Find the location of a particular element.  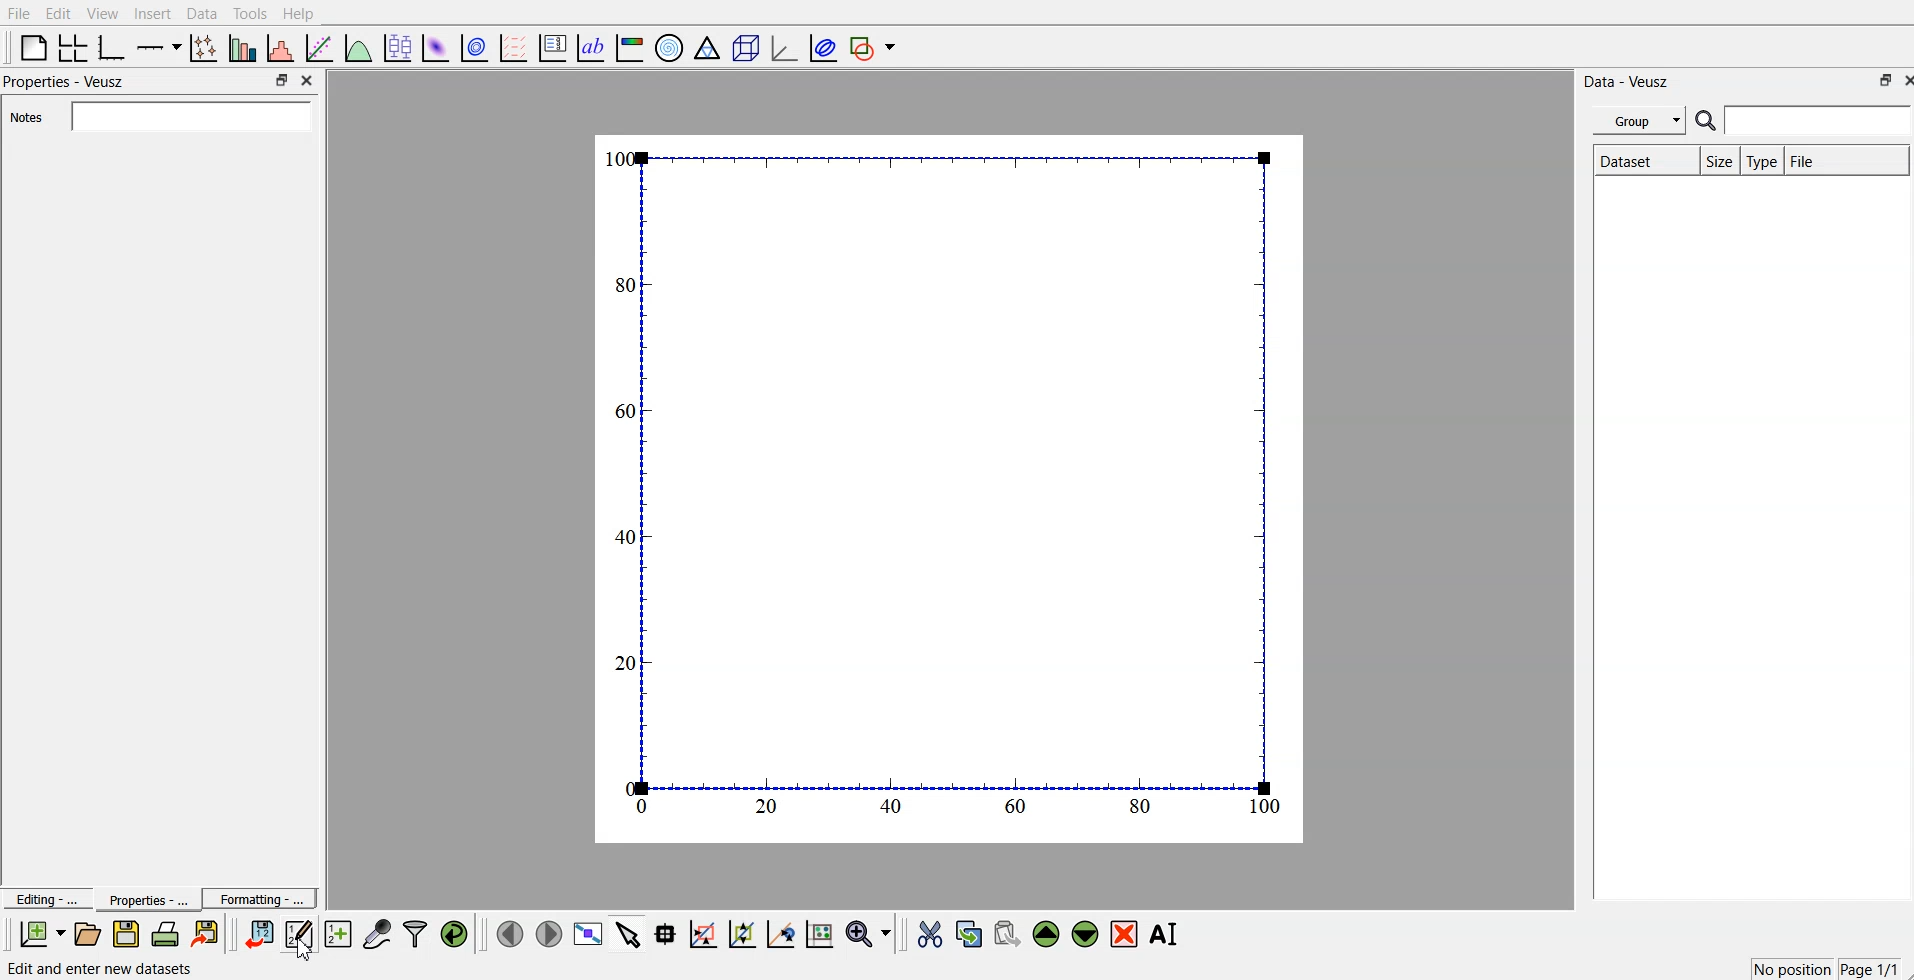

plot covariance ellipses is located at coordinates (819, 46).